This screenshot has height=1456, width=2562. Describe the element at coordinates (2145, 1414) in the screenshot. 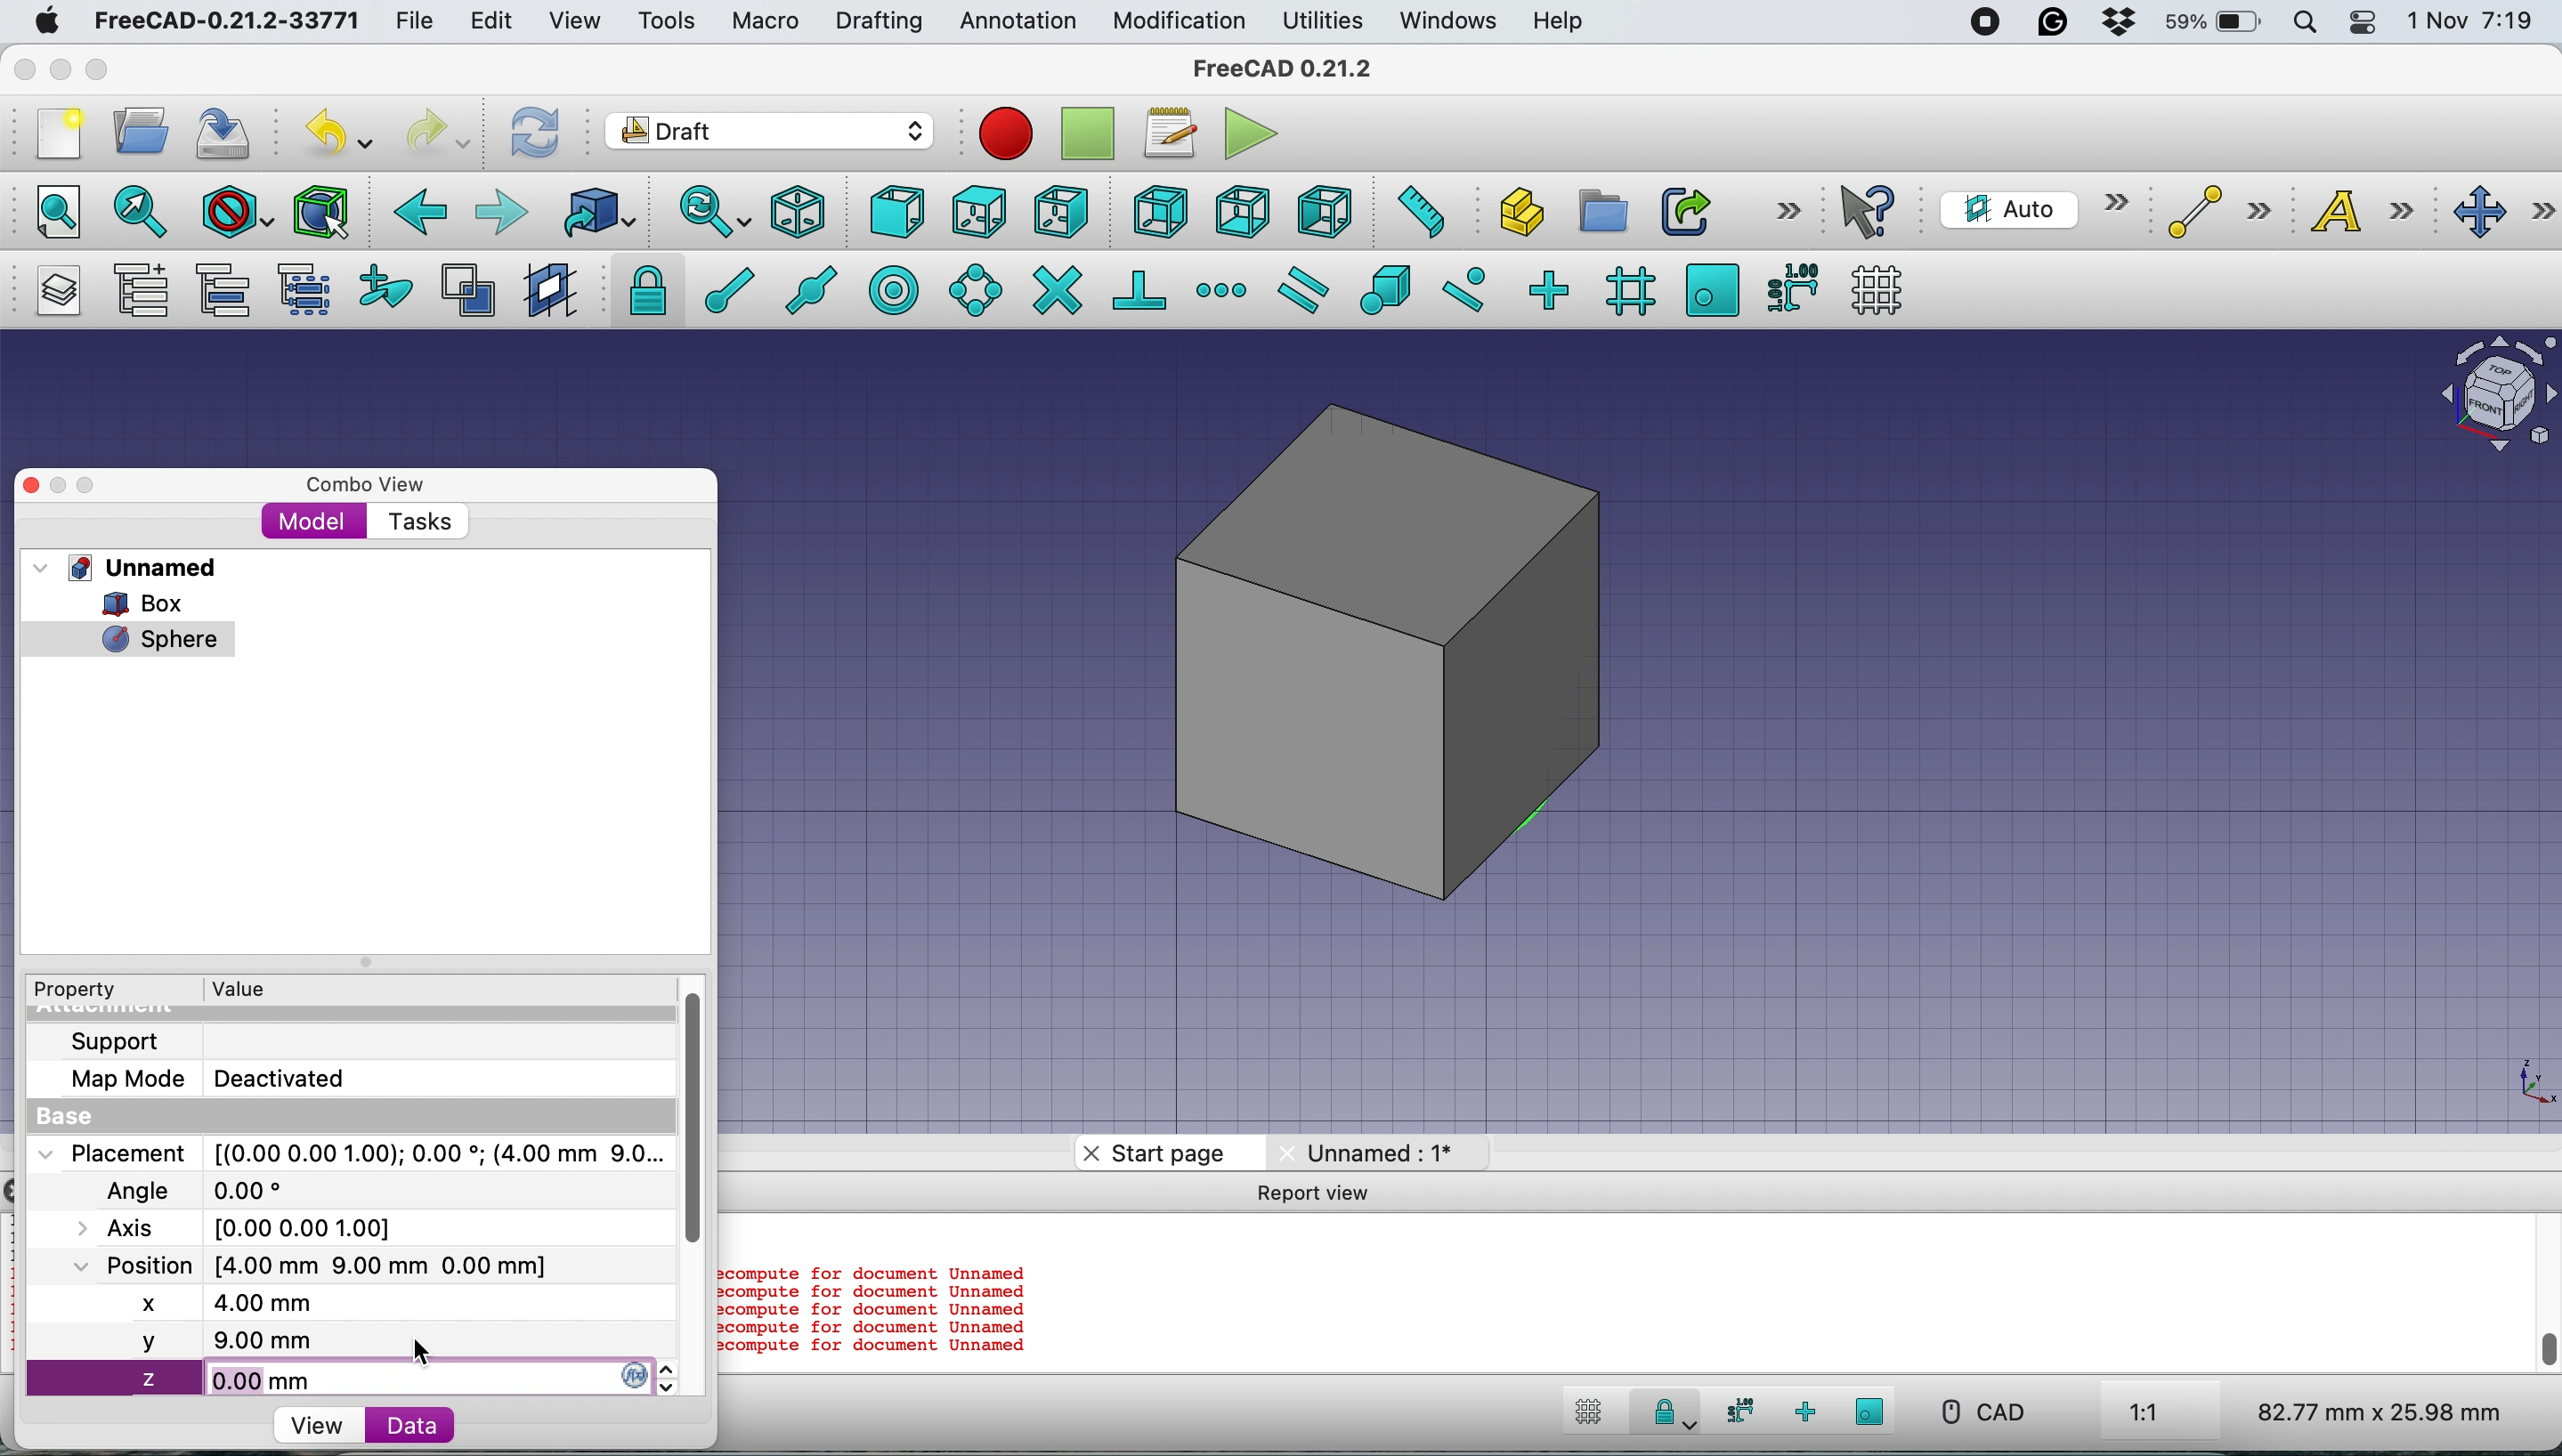

I see `aspect ratio` at that location.